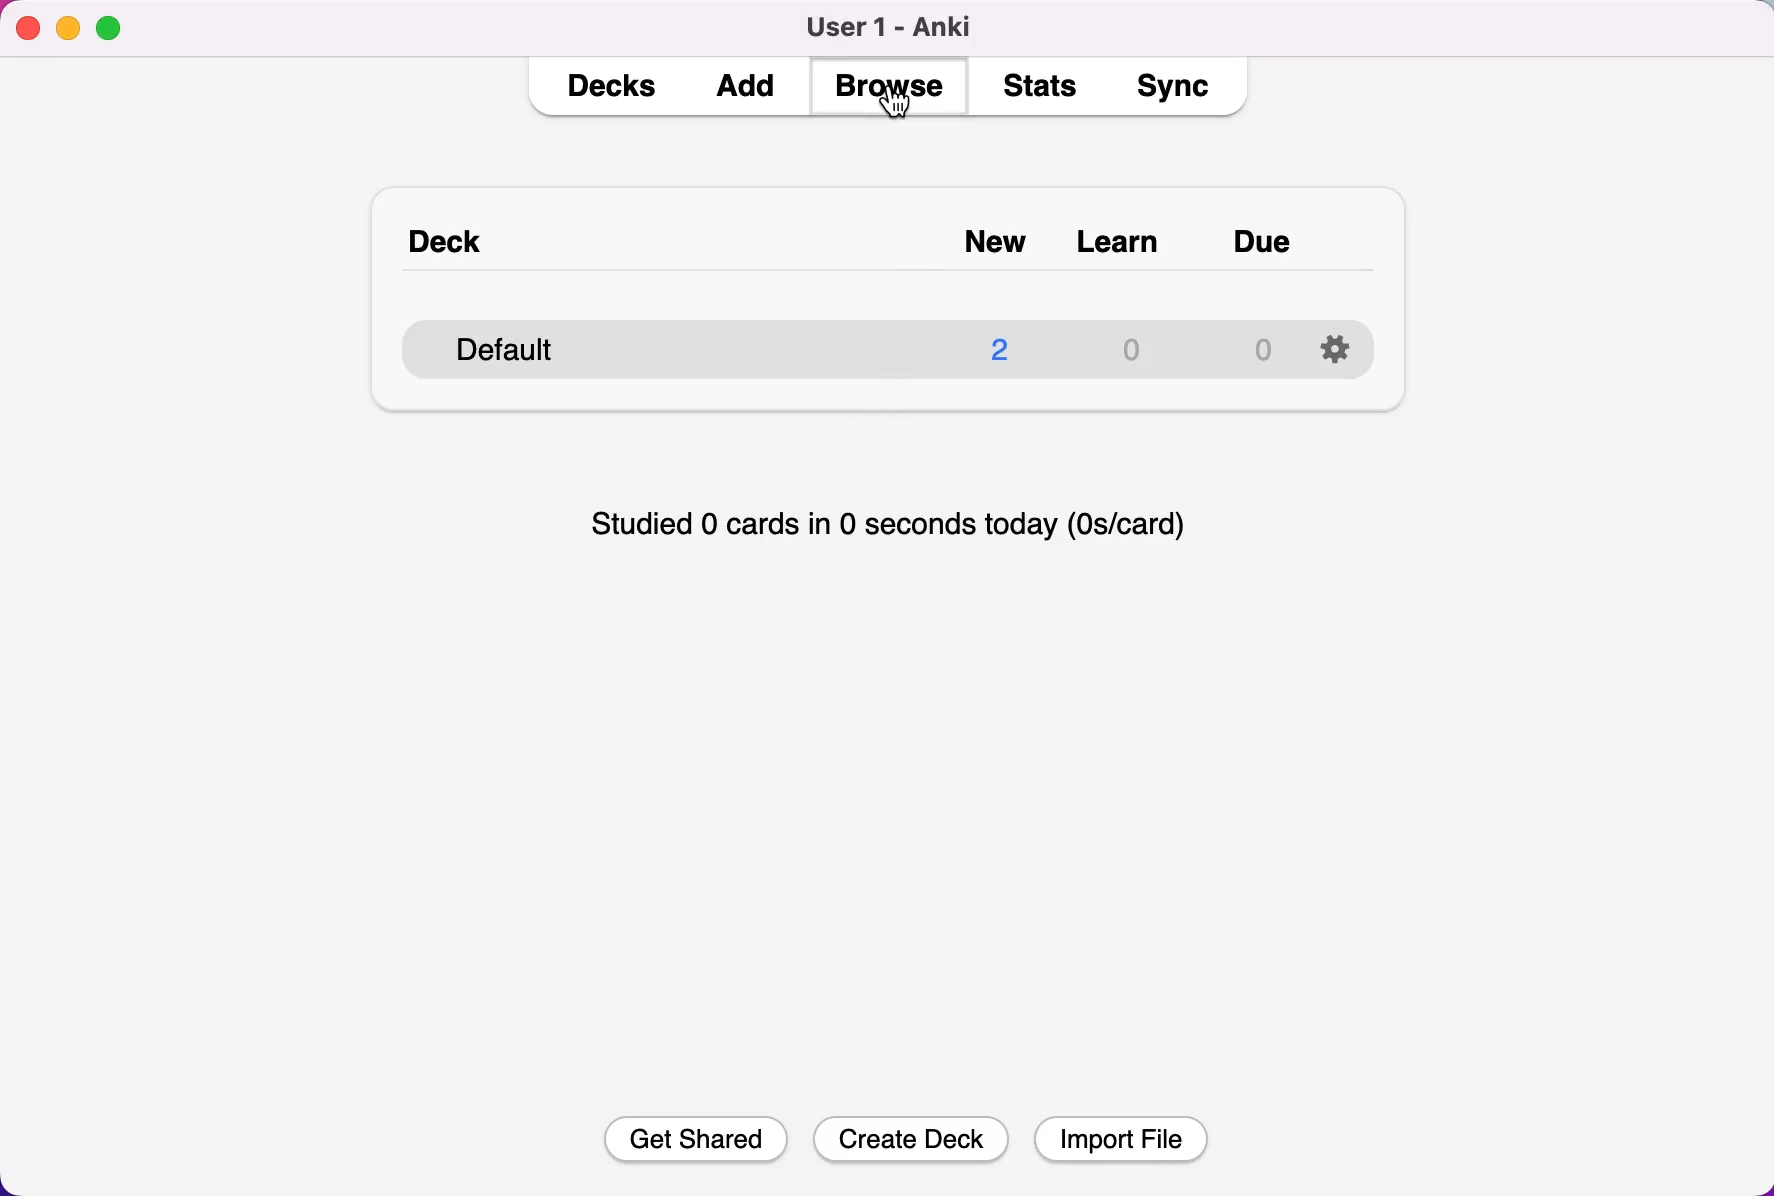 The height and width of the screenshot is (1196, 1774). What do you see at coordinates (899, 104) in the screenshot?
I see `cursor` at bounding box center [899, 104].